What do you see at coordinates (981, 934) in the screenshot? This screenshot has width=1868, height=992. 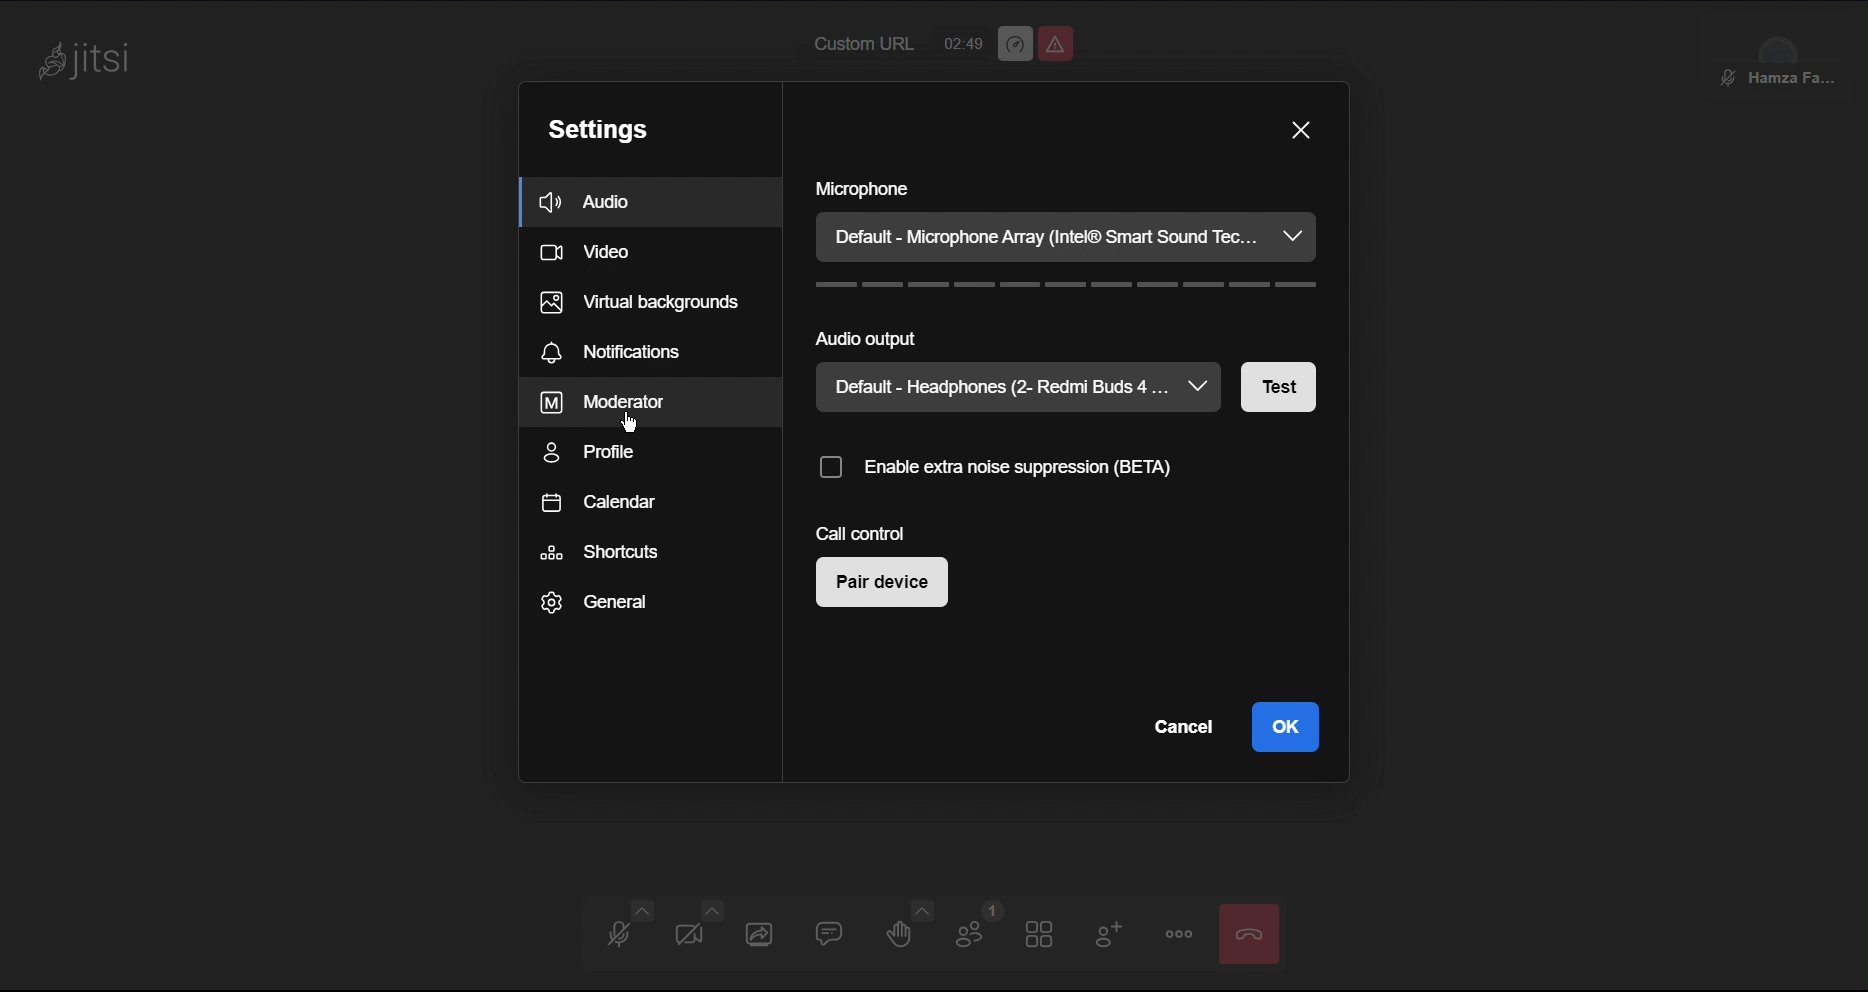 I see `Participants` at bounding box center [981, 934].